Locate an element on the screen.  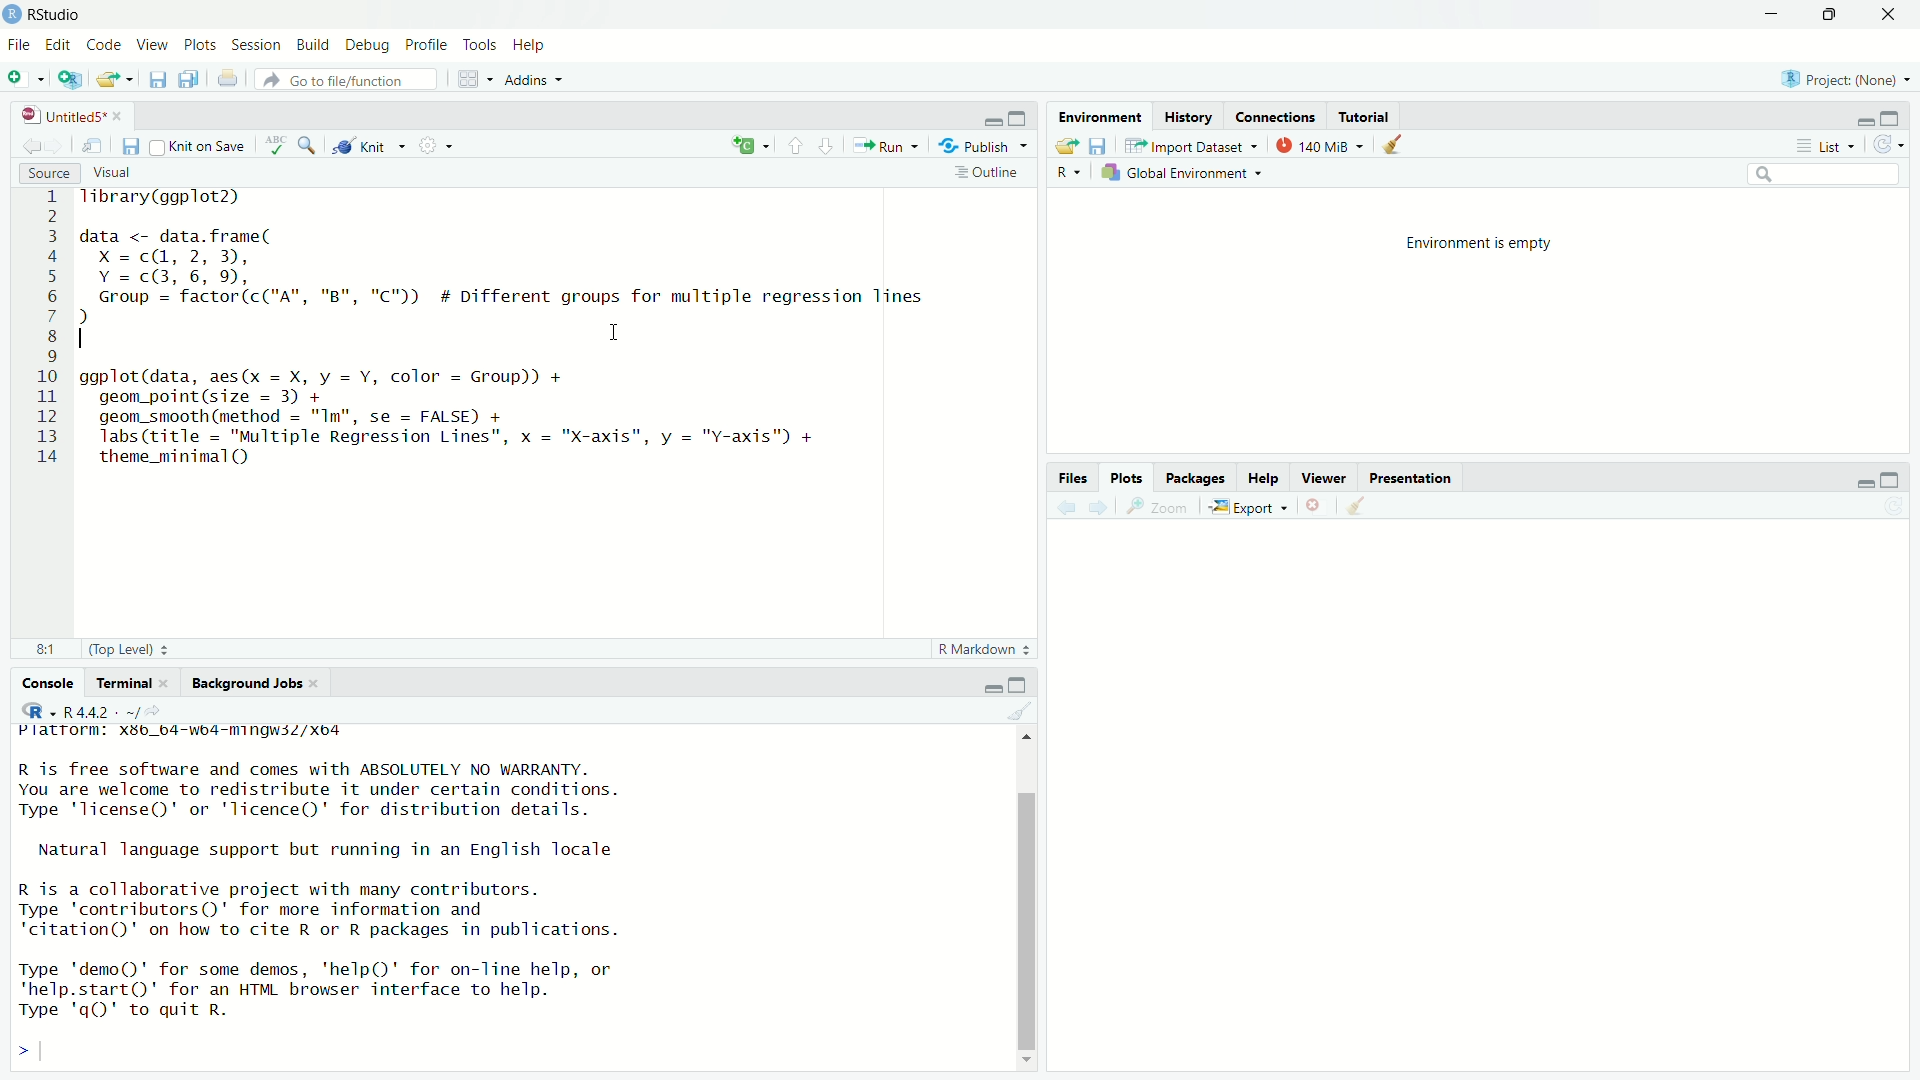
forward is located at coordinates (1103, 506).